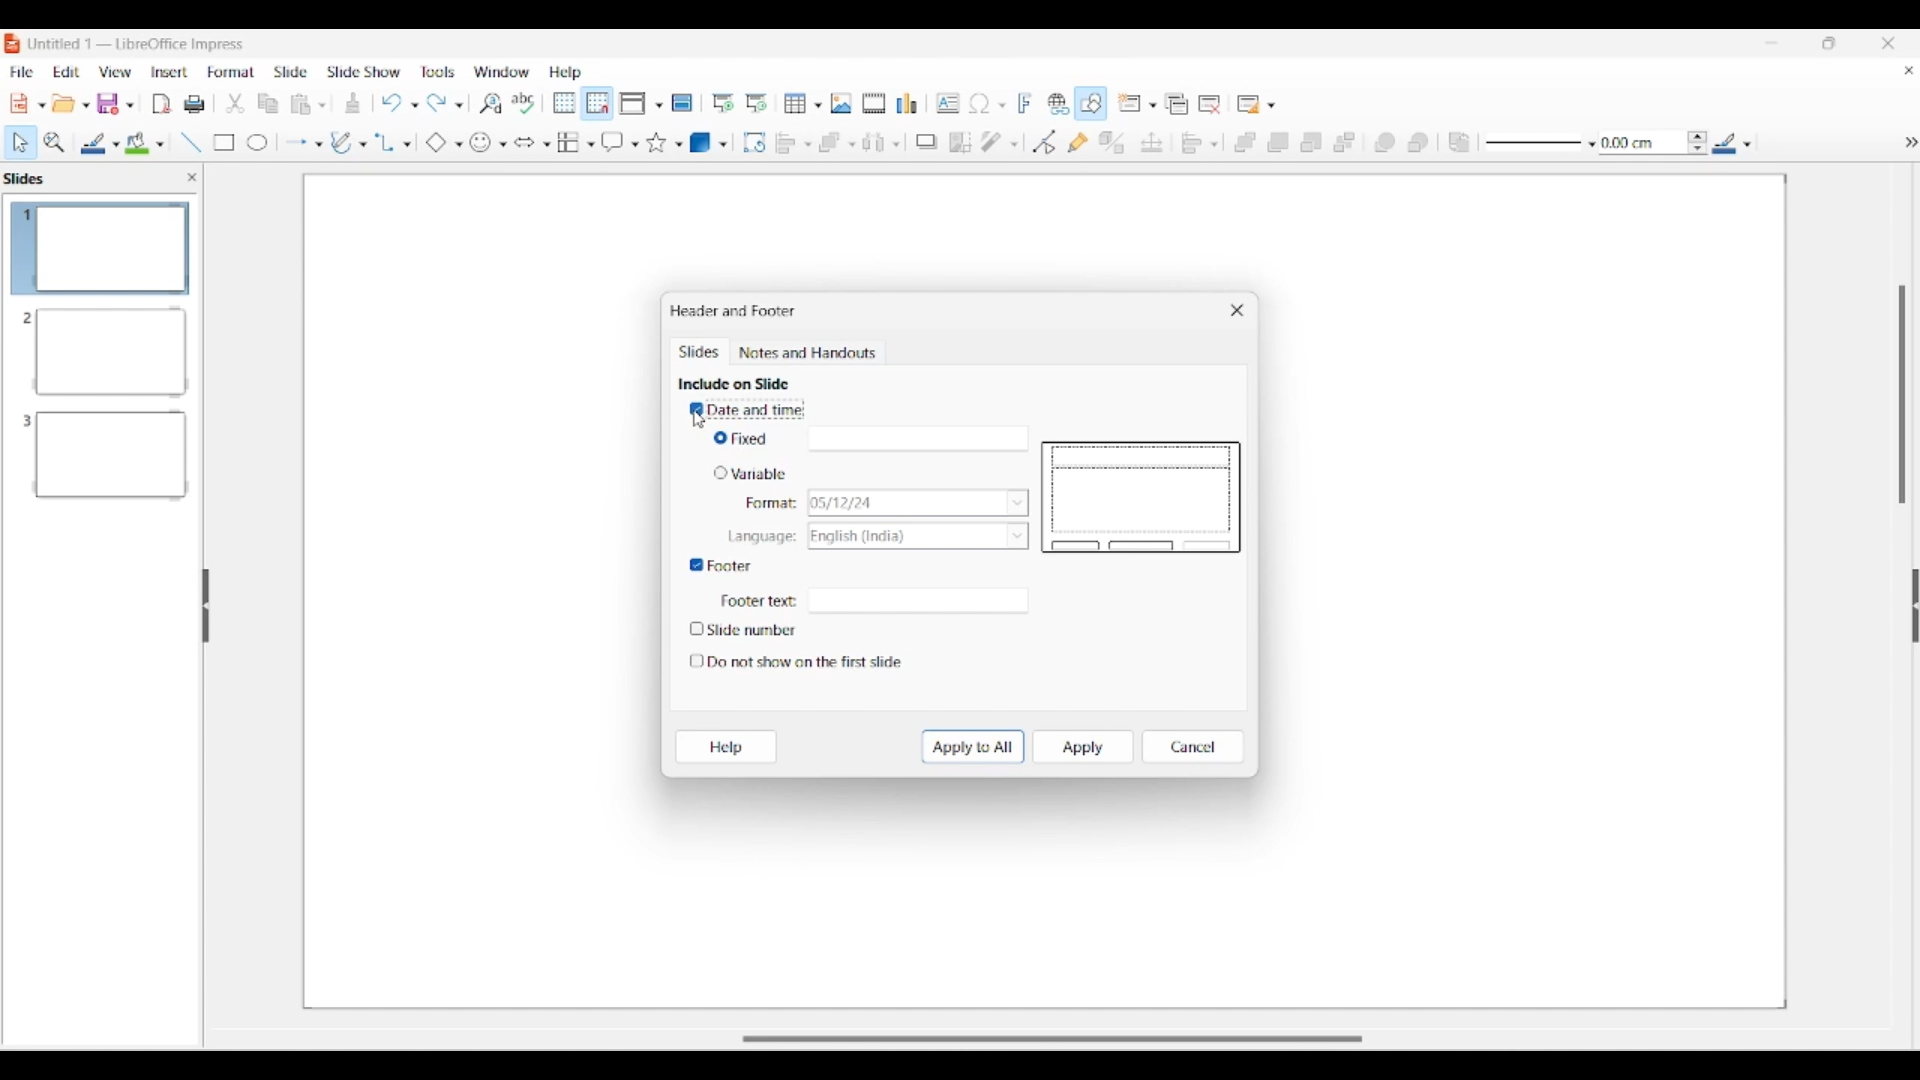 The width and height of the screenshot is (1920, 1080). I want to click on Software and project name, so click(138, 45).